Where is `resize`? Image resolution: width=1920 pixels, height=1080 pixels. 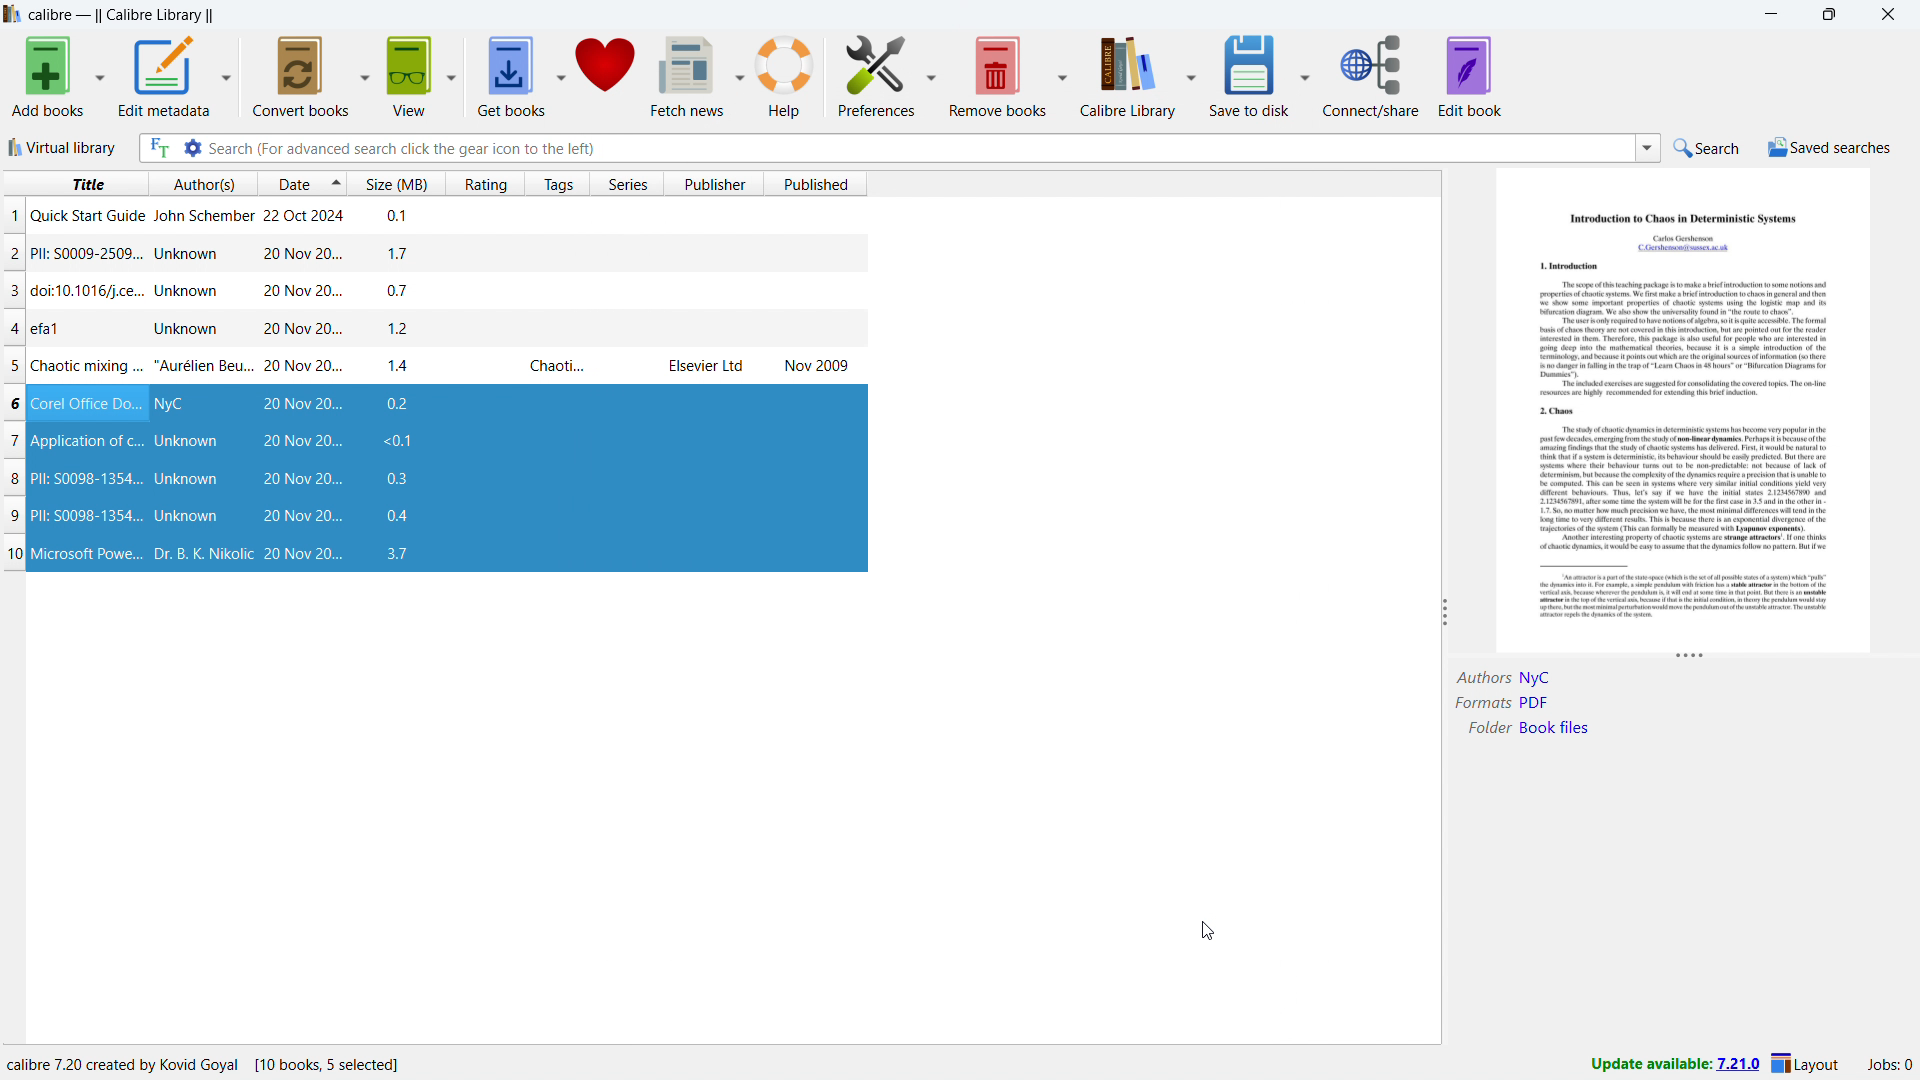 resize is located at coordinates (1442, 613).